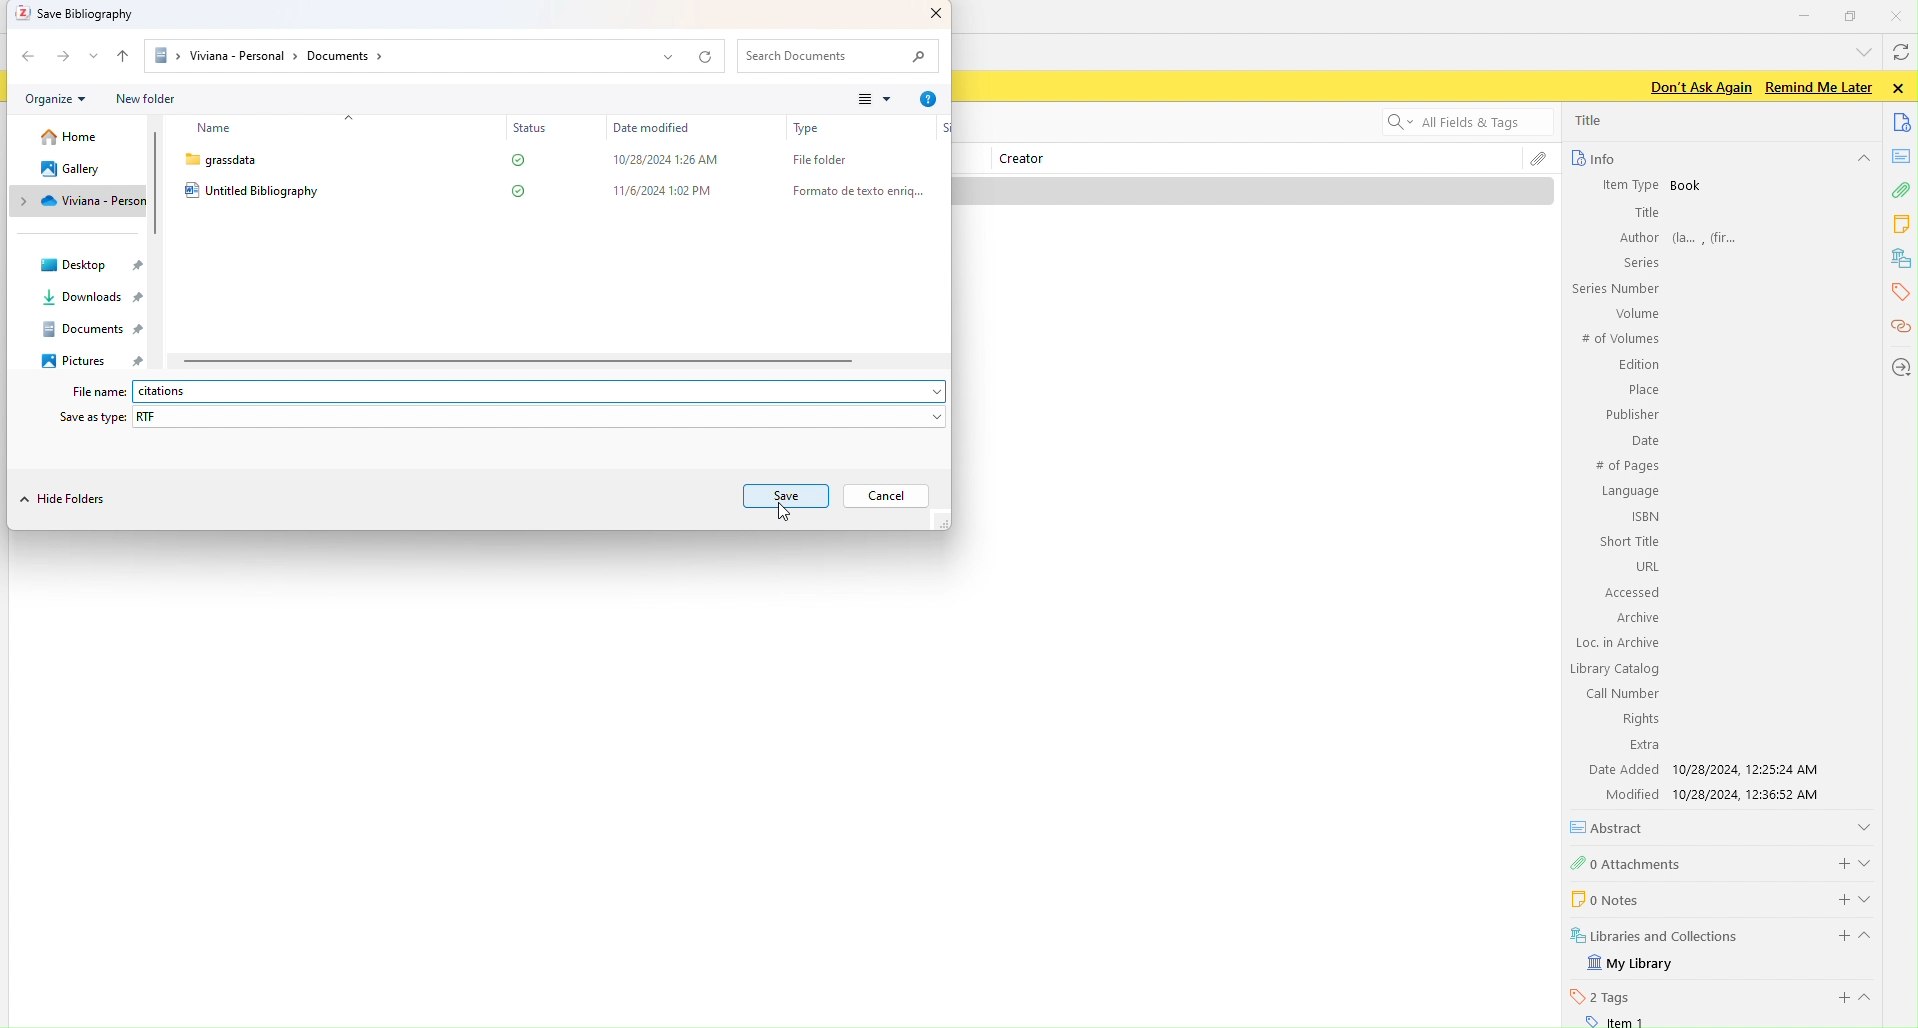 This screenshot has width=1918, height=1028. What do you see at coordinates (93, 392) in the screenshot?
I see `File Name` at bounding box center [93, 392].